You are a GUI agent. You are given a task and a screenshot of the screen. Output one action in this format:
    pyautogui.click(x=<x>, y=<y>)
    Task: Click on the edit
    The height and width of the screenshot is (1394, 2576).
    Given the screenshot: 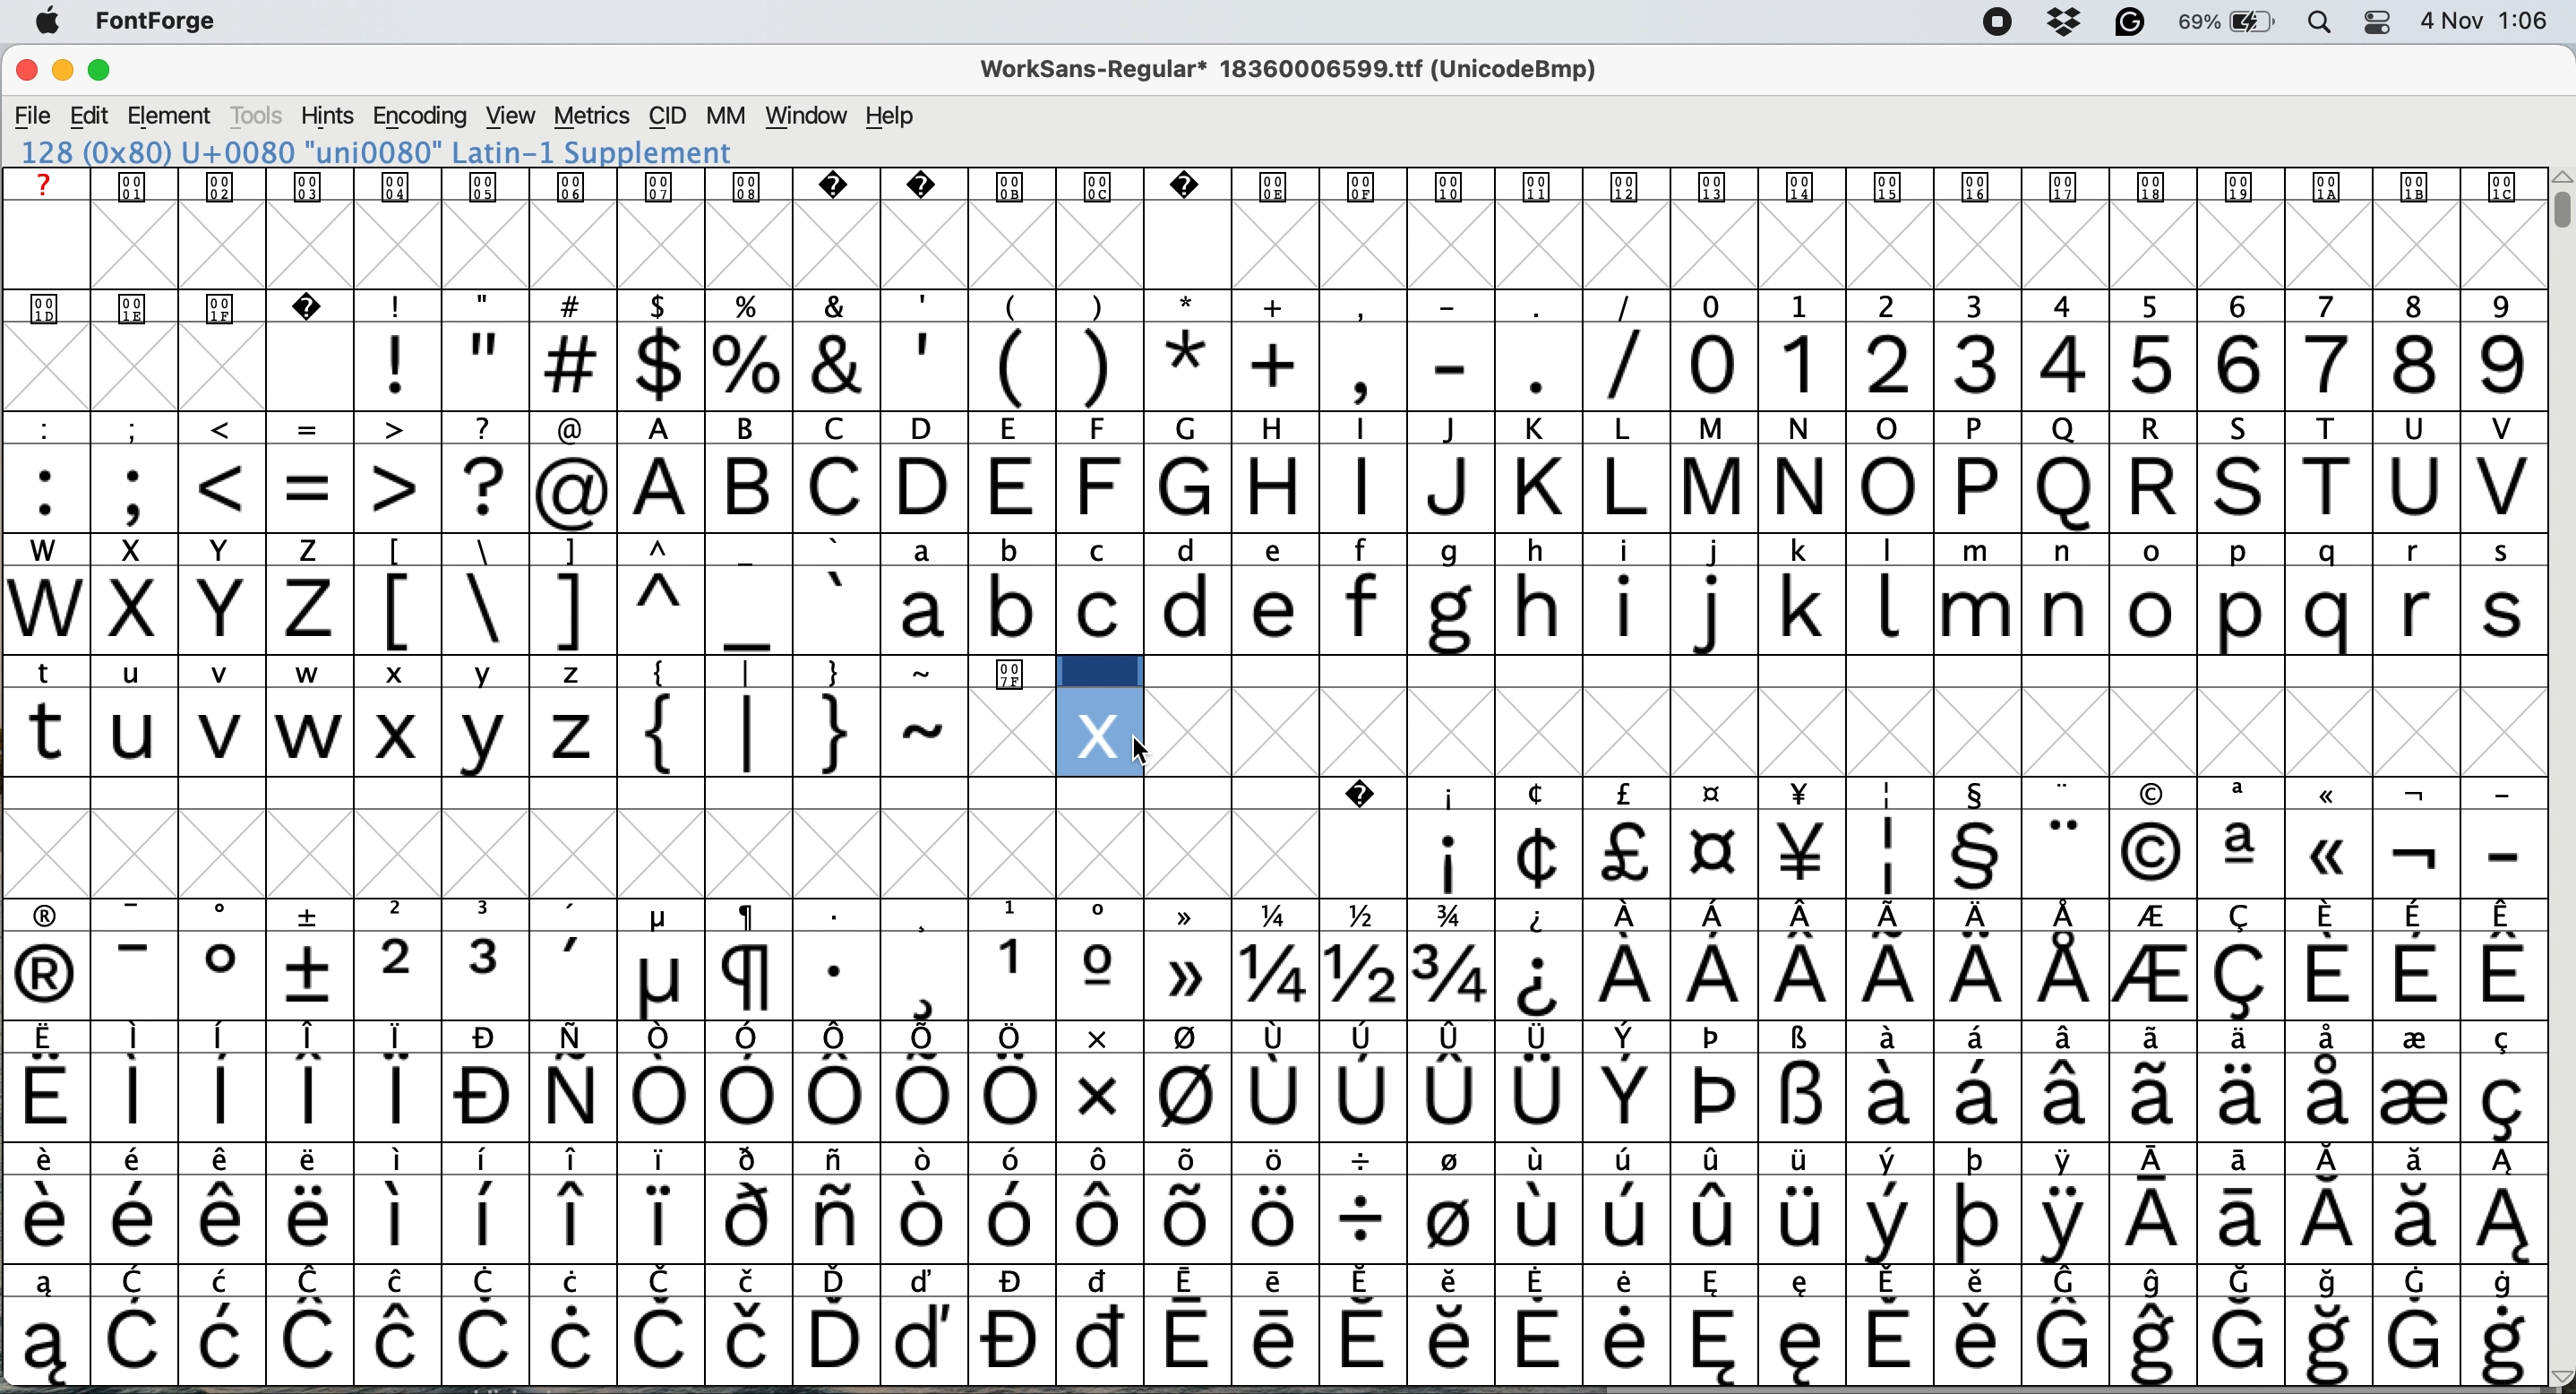 What is the action you would take?
    pyautogui.click(x=92, y=115)
    